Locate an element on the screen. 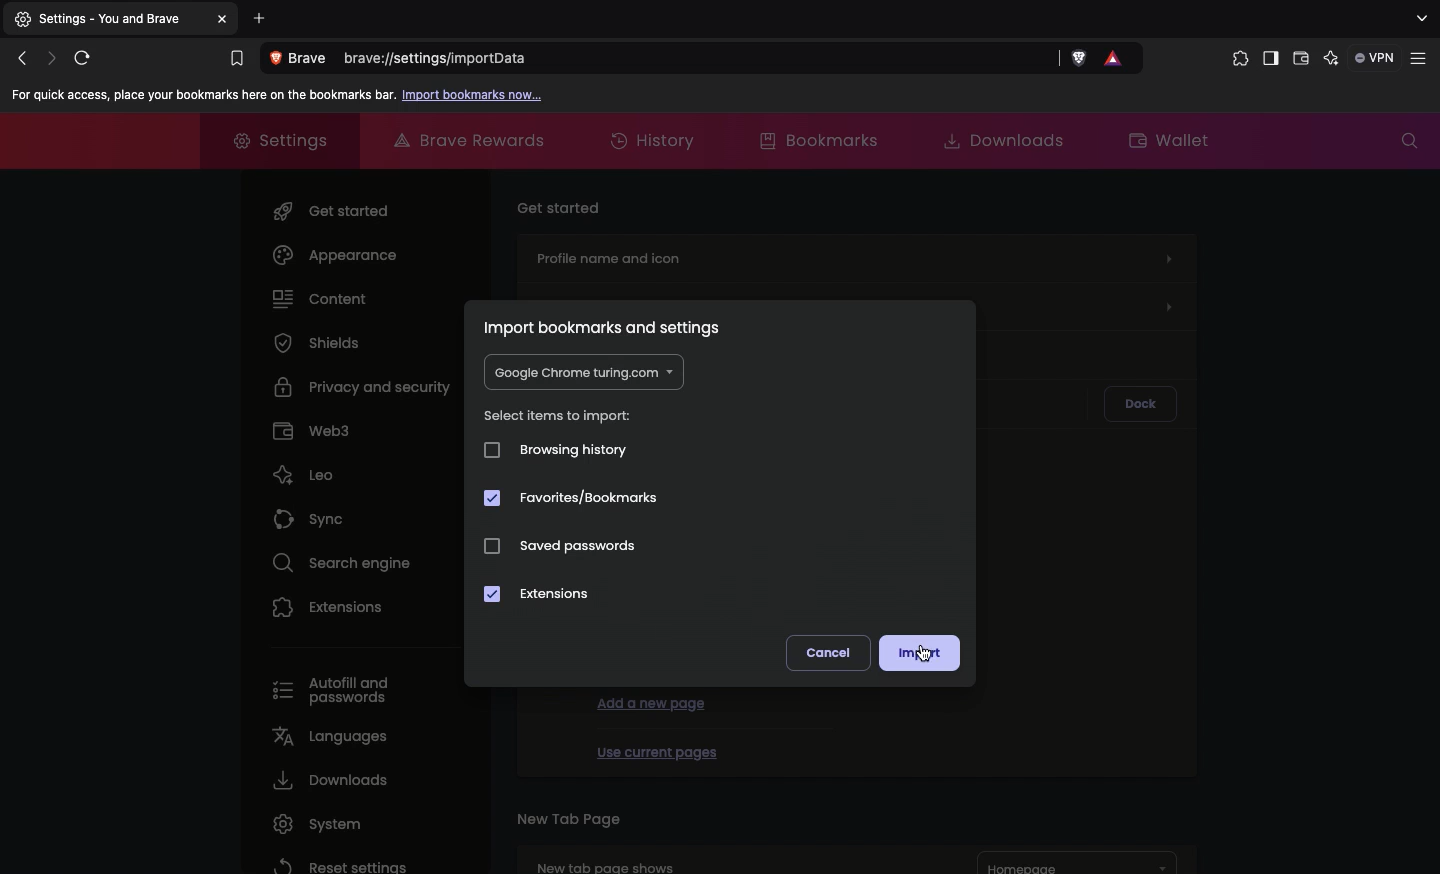 Image resolution: width=1440 pixels, height=874 pixels. View site information is located at coordinates (302, 59).